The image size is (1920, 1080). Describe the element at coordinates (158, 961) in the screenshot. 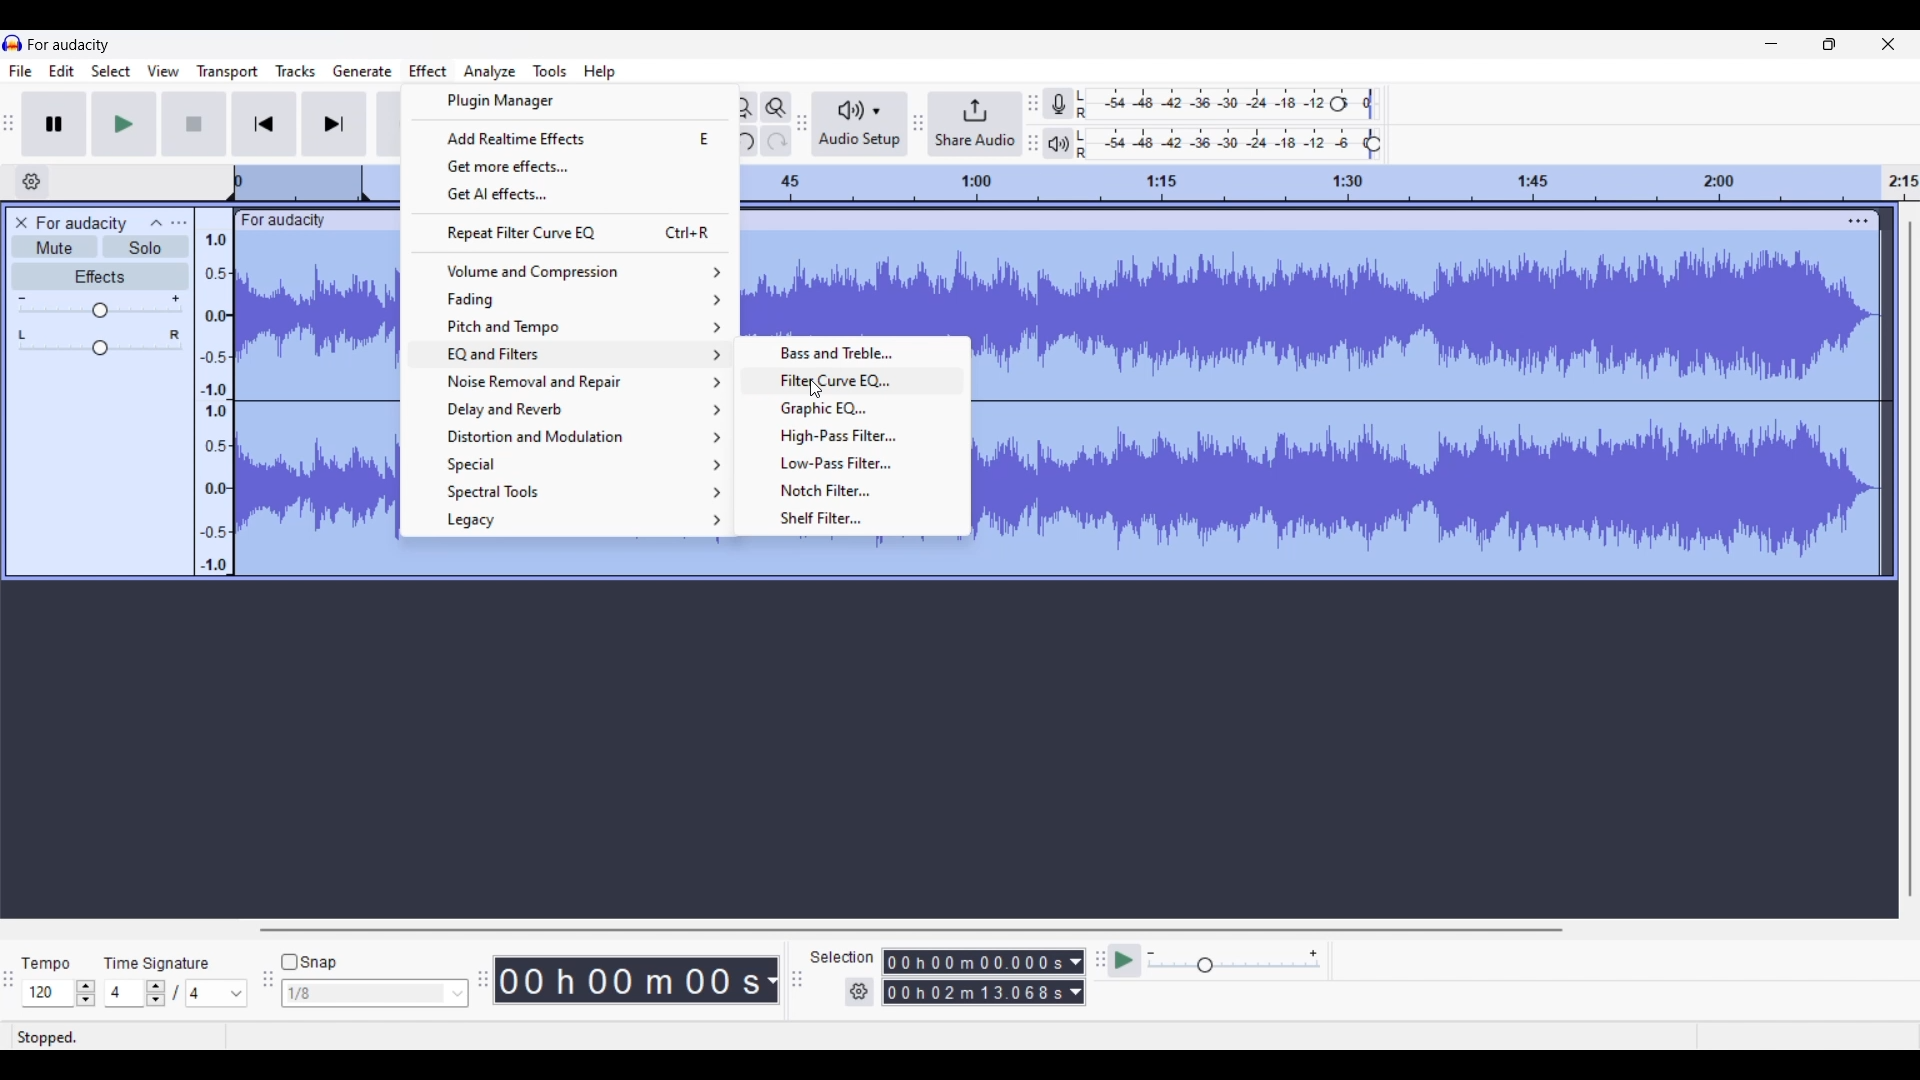

I see `TIme signature` at that location.